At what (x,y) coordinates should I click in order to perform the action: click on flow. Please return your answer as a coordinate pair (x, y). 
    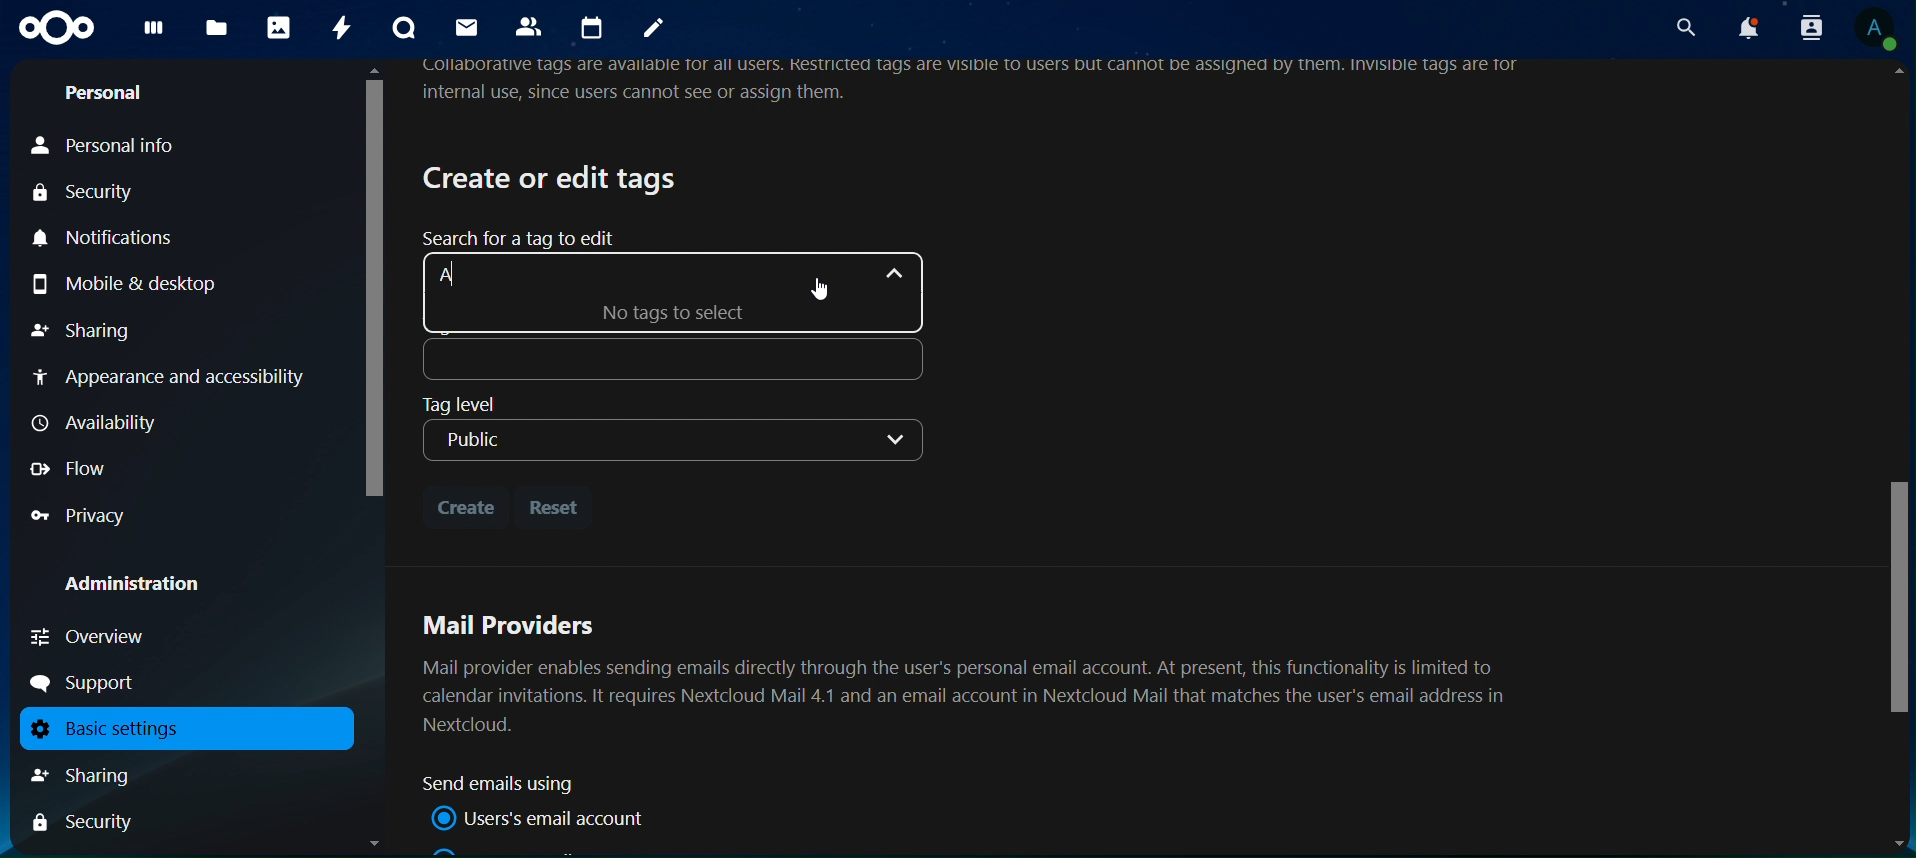
    Looking at the image, I should click on (72, 468).